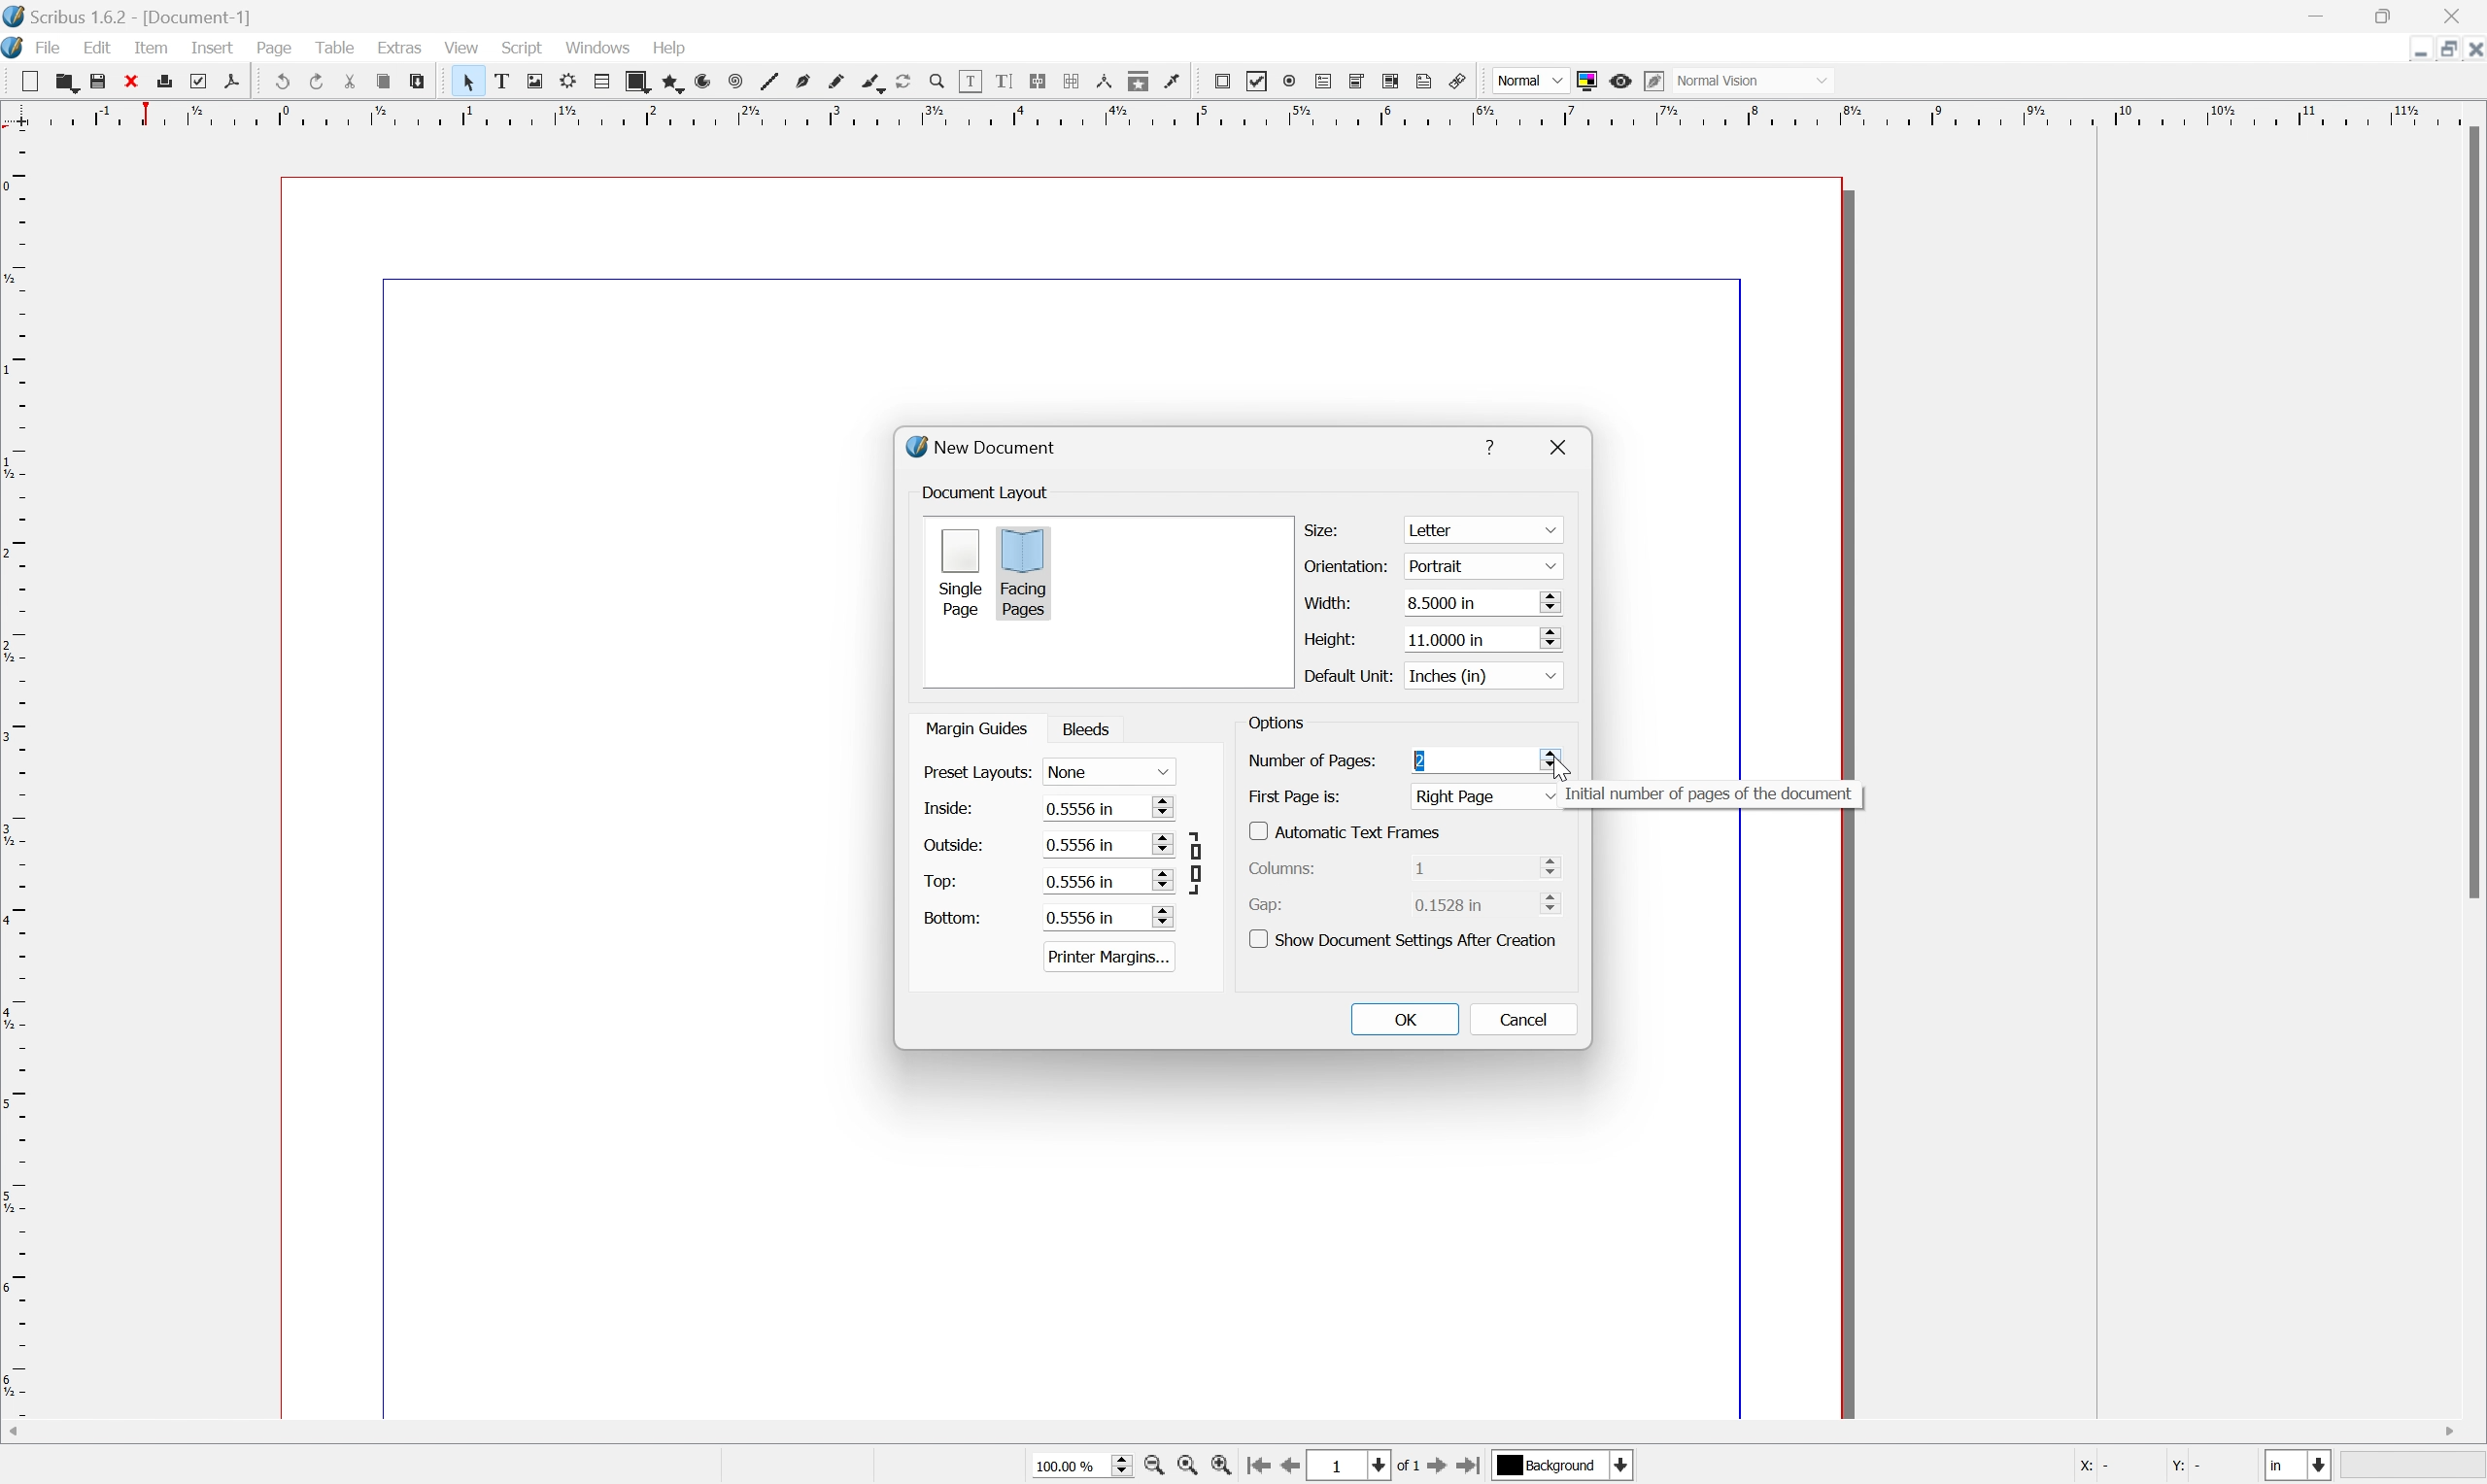  I want to click on right:, so click(947, 843).